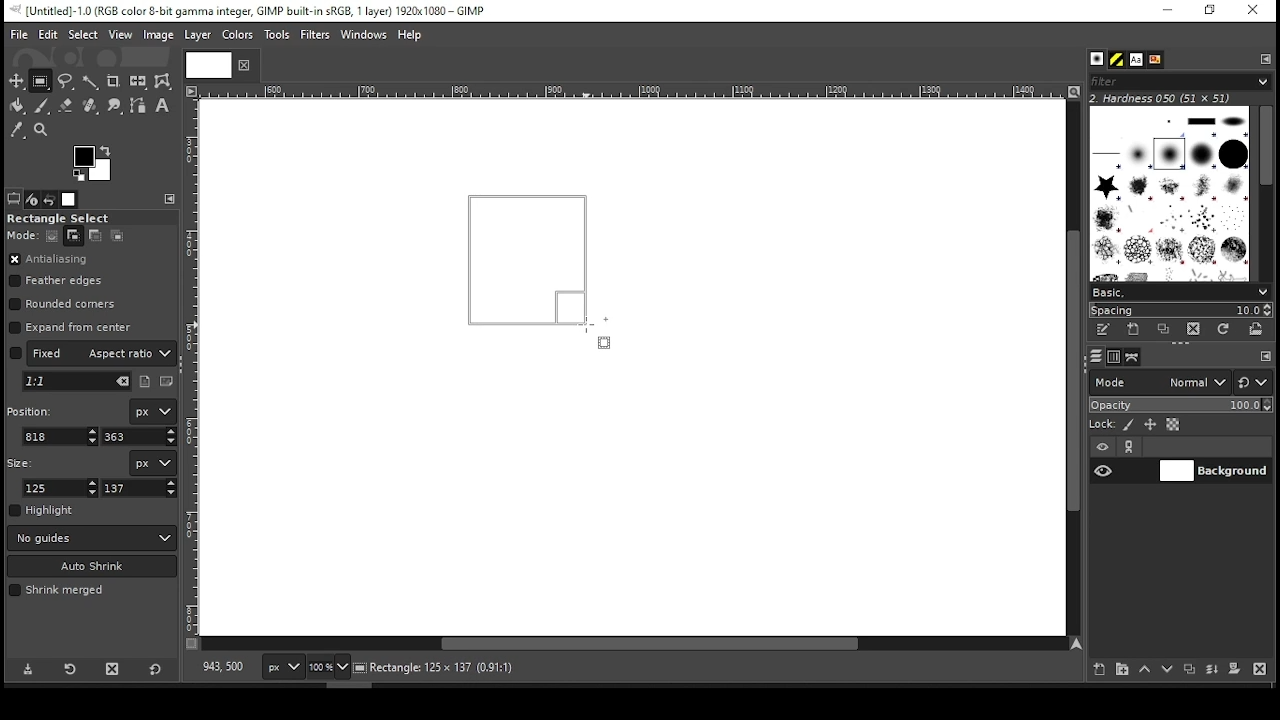 The image size is (1280, 720). What do you see at coordinates (1113, 357) in the screenshot?
I see `channels` at bounding box center [1113, 357].